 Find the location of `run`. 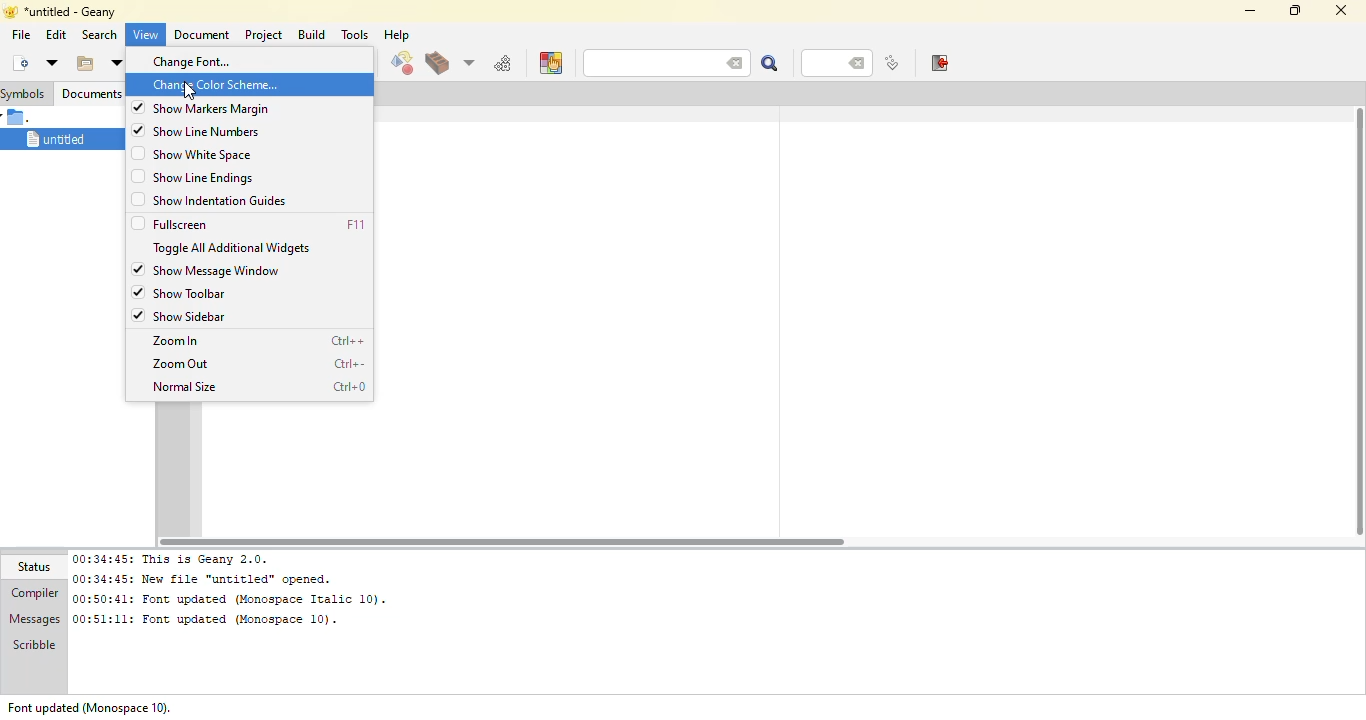

run is located at coordinates (503, 63).